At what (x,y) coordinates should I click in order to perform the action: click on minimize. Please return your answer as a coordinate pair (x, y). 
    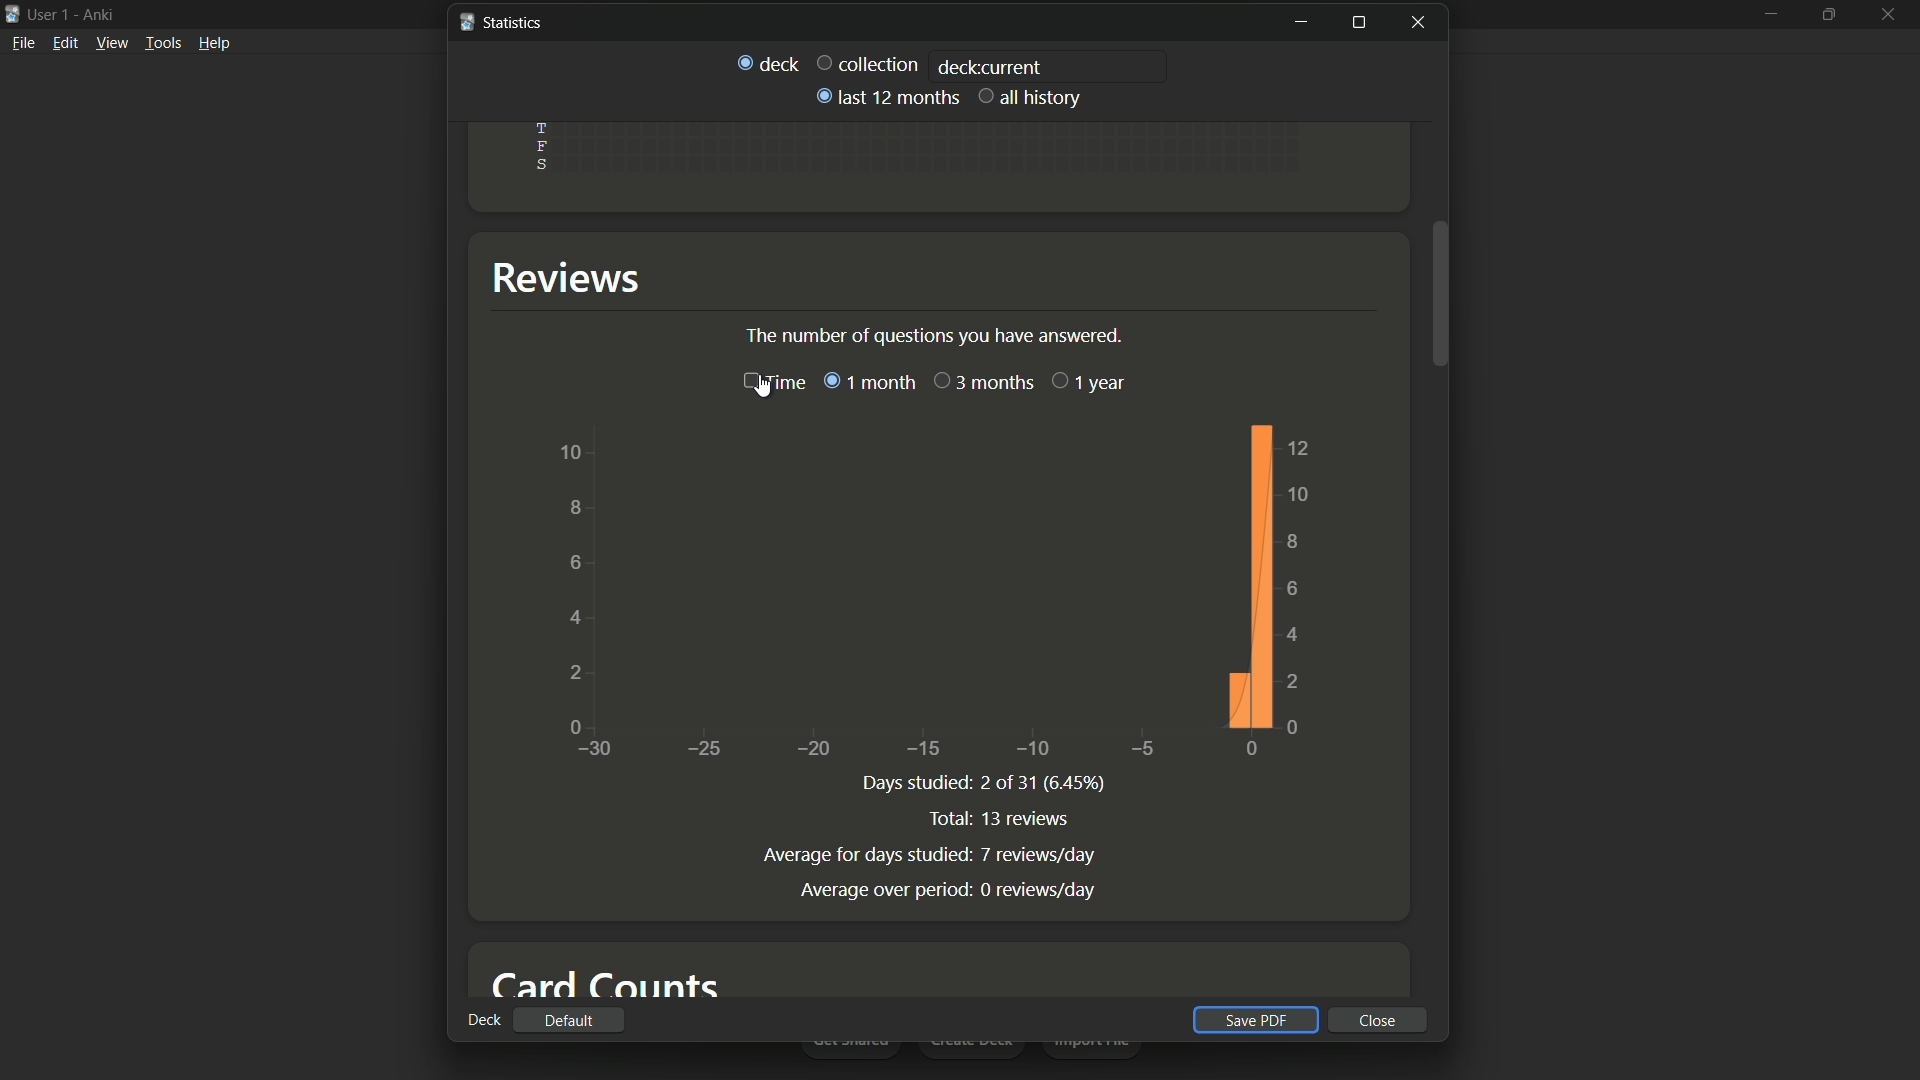
    Looking at the image, I should click on (1300, 23).